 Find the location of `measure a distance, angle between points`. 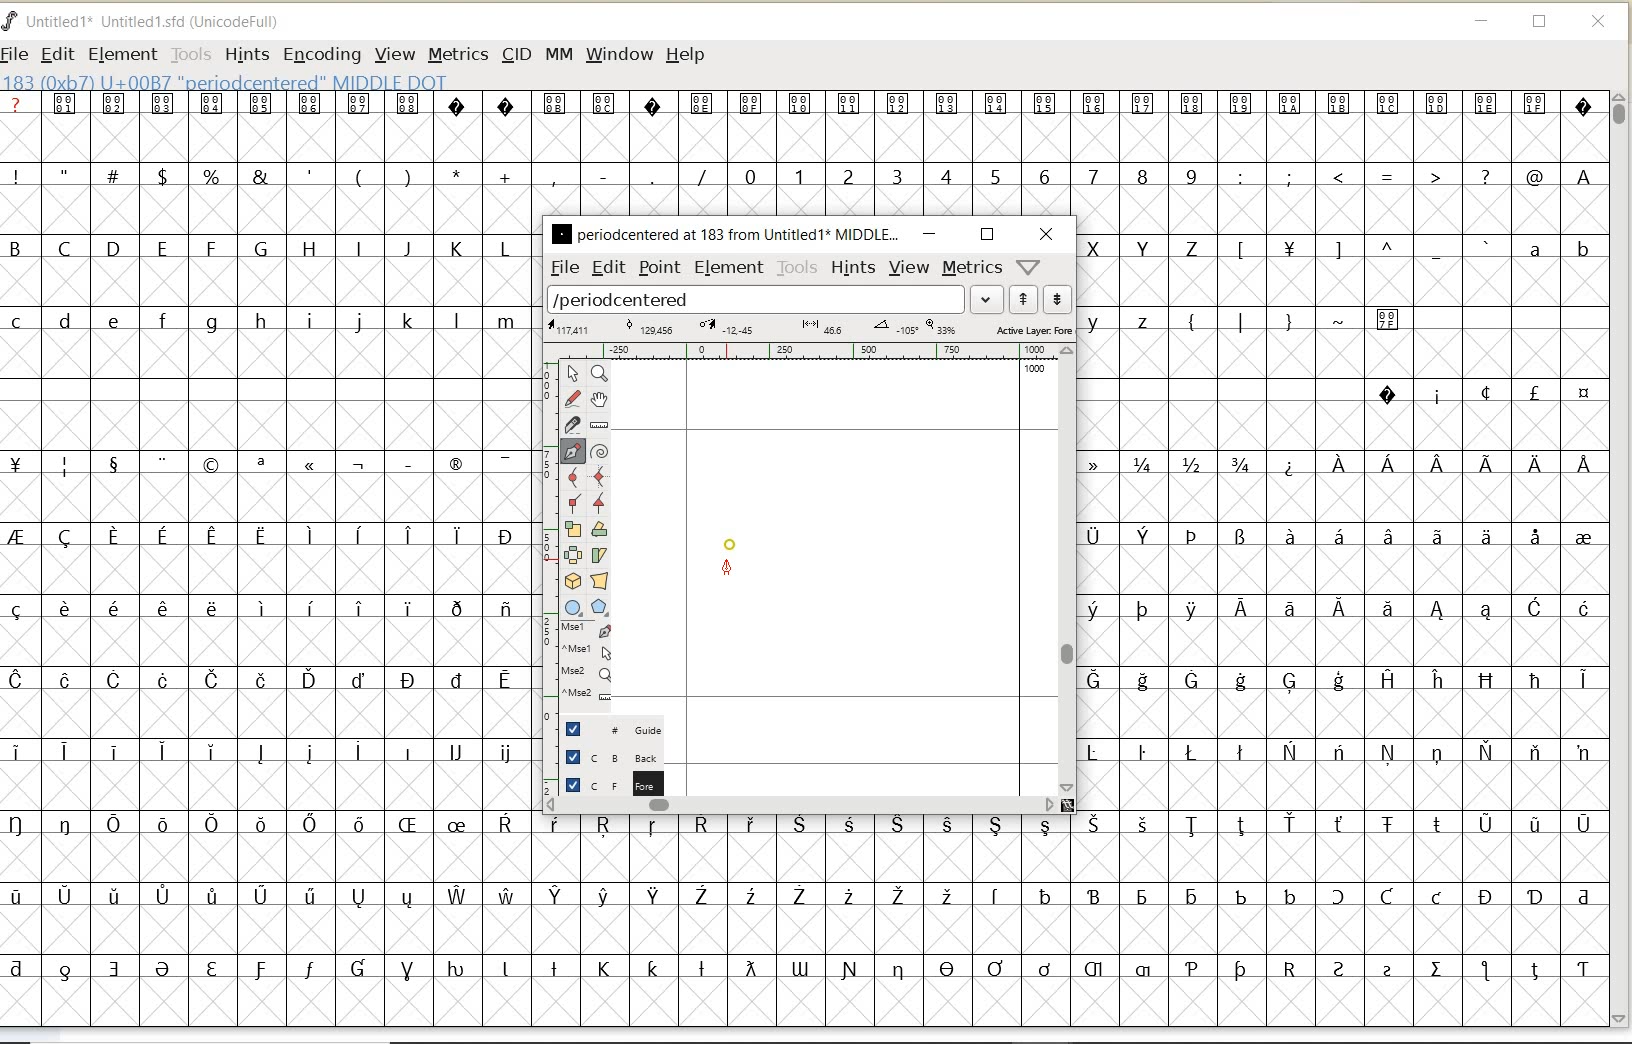

measure a distance, angle between points is located at coordinates (599, 425).